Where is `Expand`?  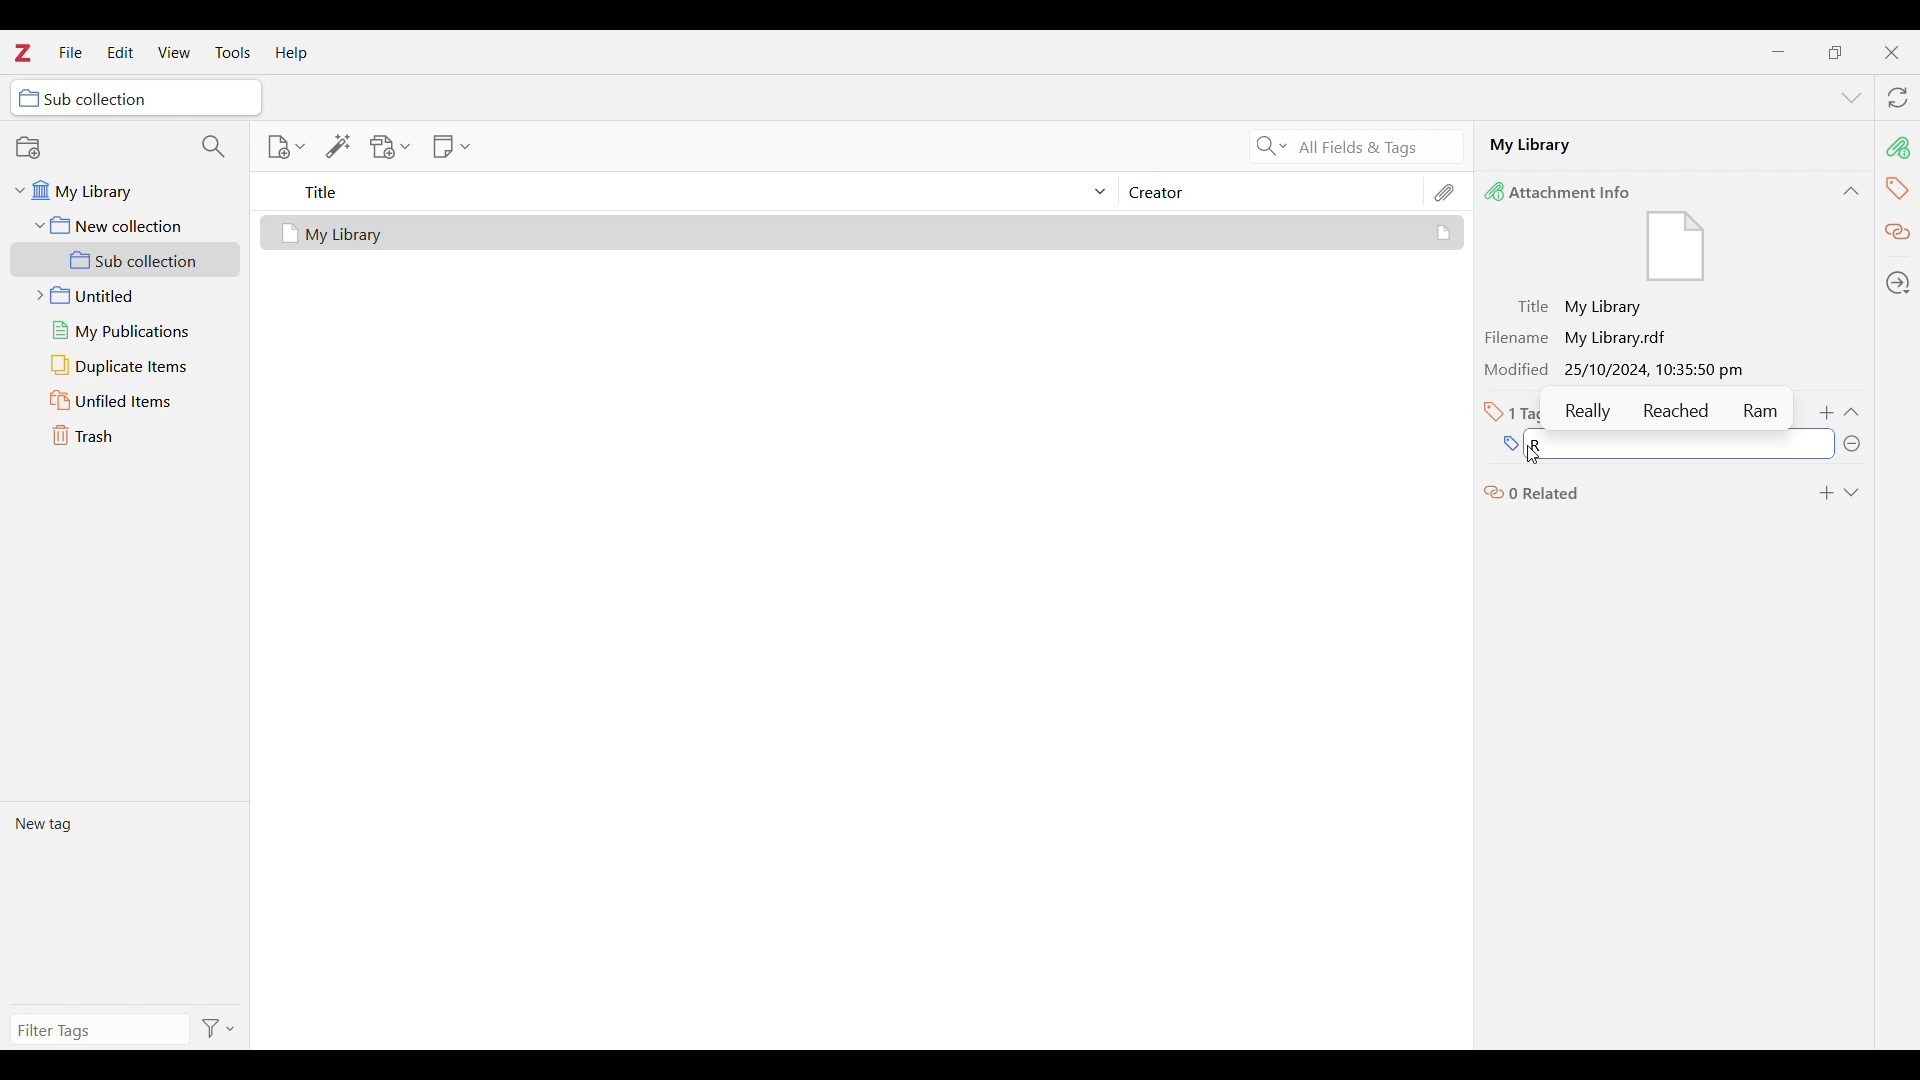 Expand is located at coordinates (1851, 493).